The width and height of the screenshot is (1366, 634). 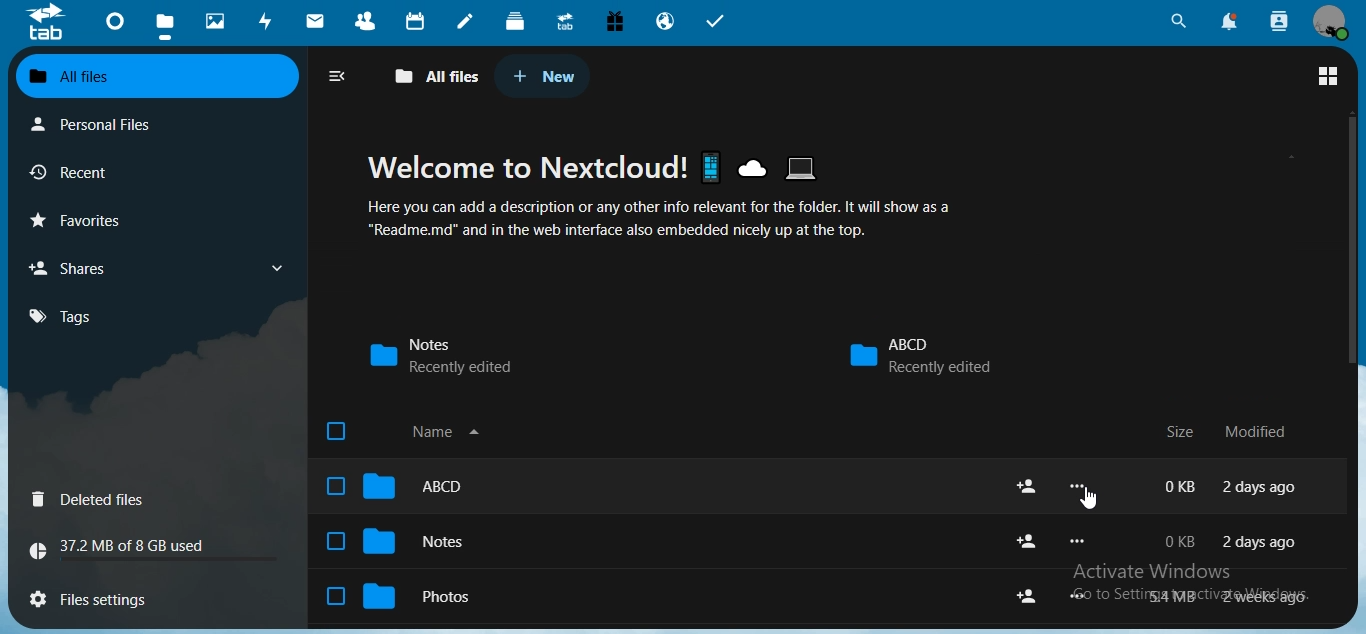 What do you see at coordinates (1074, 597) in the screenshot?
I see `...` at bounding box center [1074, 597].